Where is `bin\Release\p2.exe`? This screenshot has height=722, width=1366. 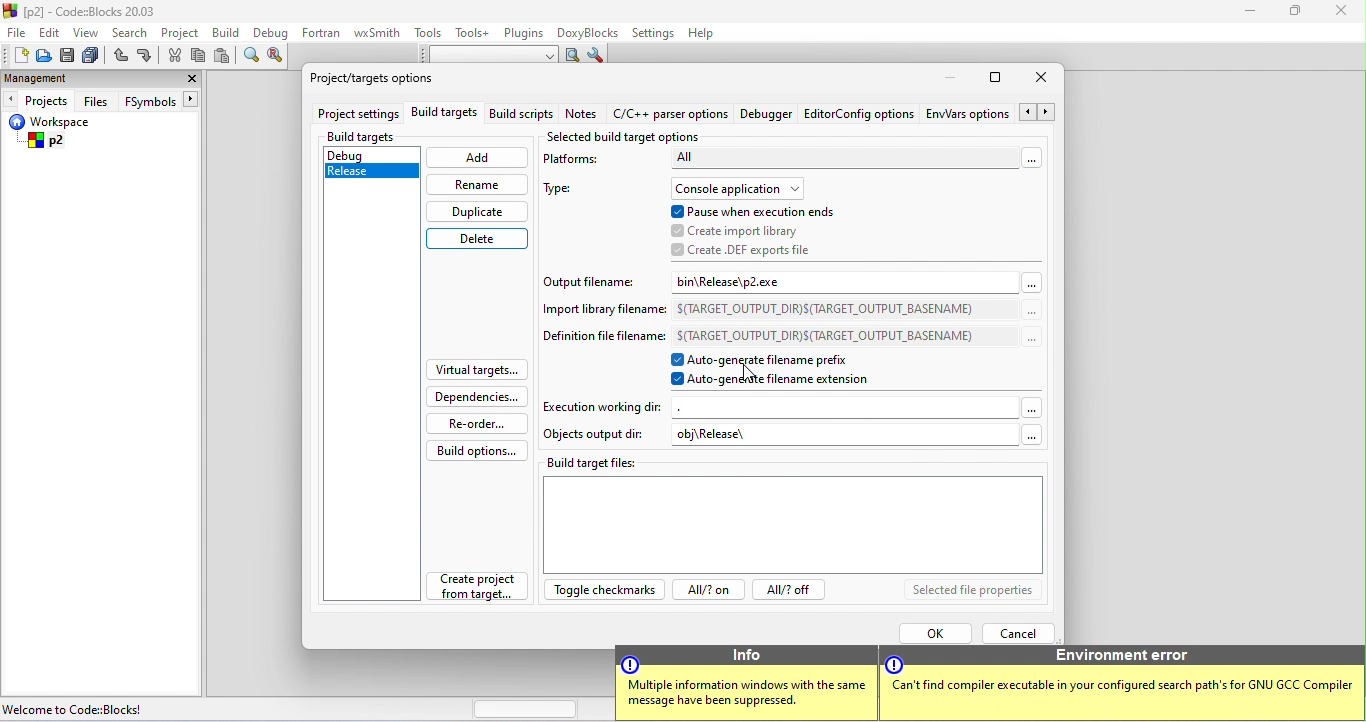
bin\Release\p2.exe is located at coordinates (855, 281).